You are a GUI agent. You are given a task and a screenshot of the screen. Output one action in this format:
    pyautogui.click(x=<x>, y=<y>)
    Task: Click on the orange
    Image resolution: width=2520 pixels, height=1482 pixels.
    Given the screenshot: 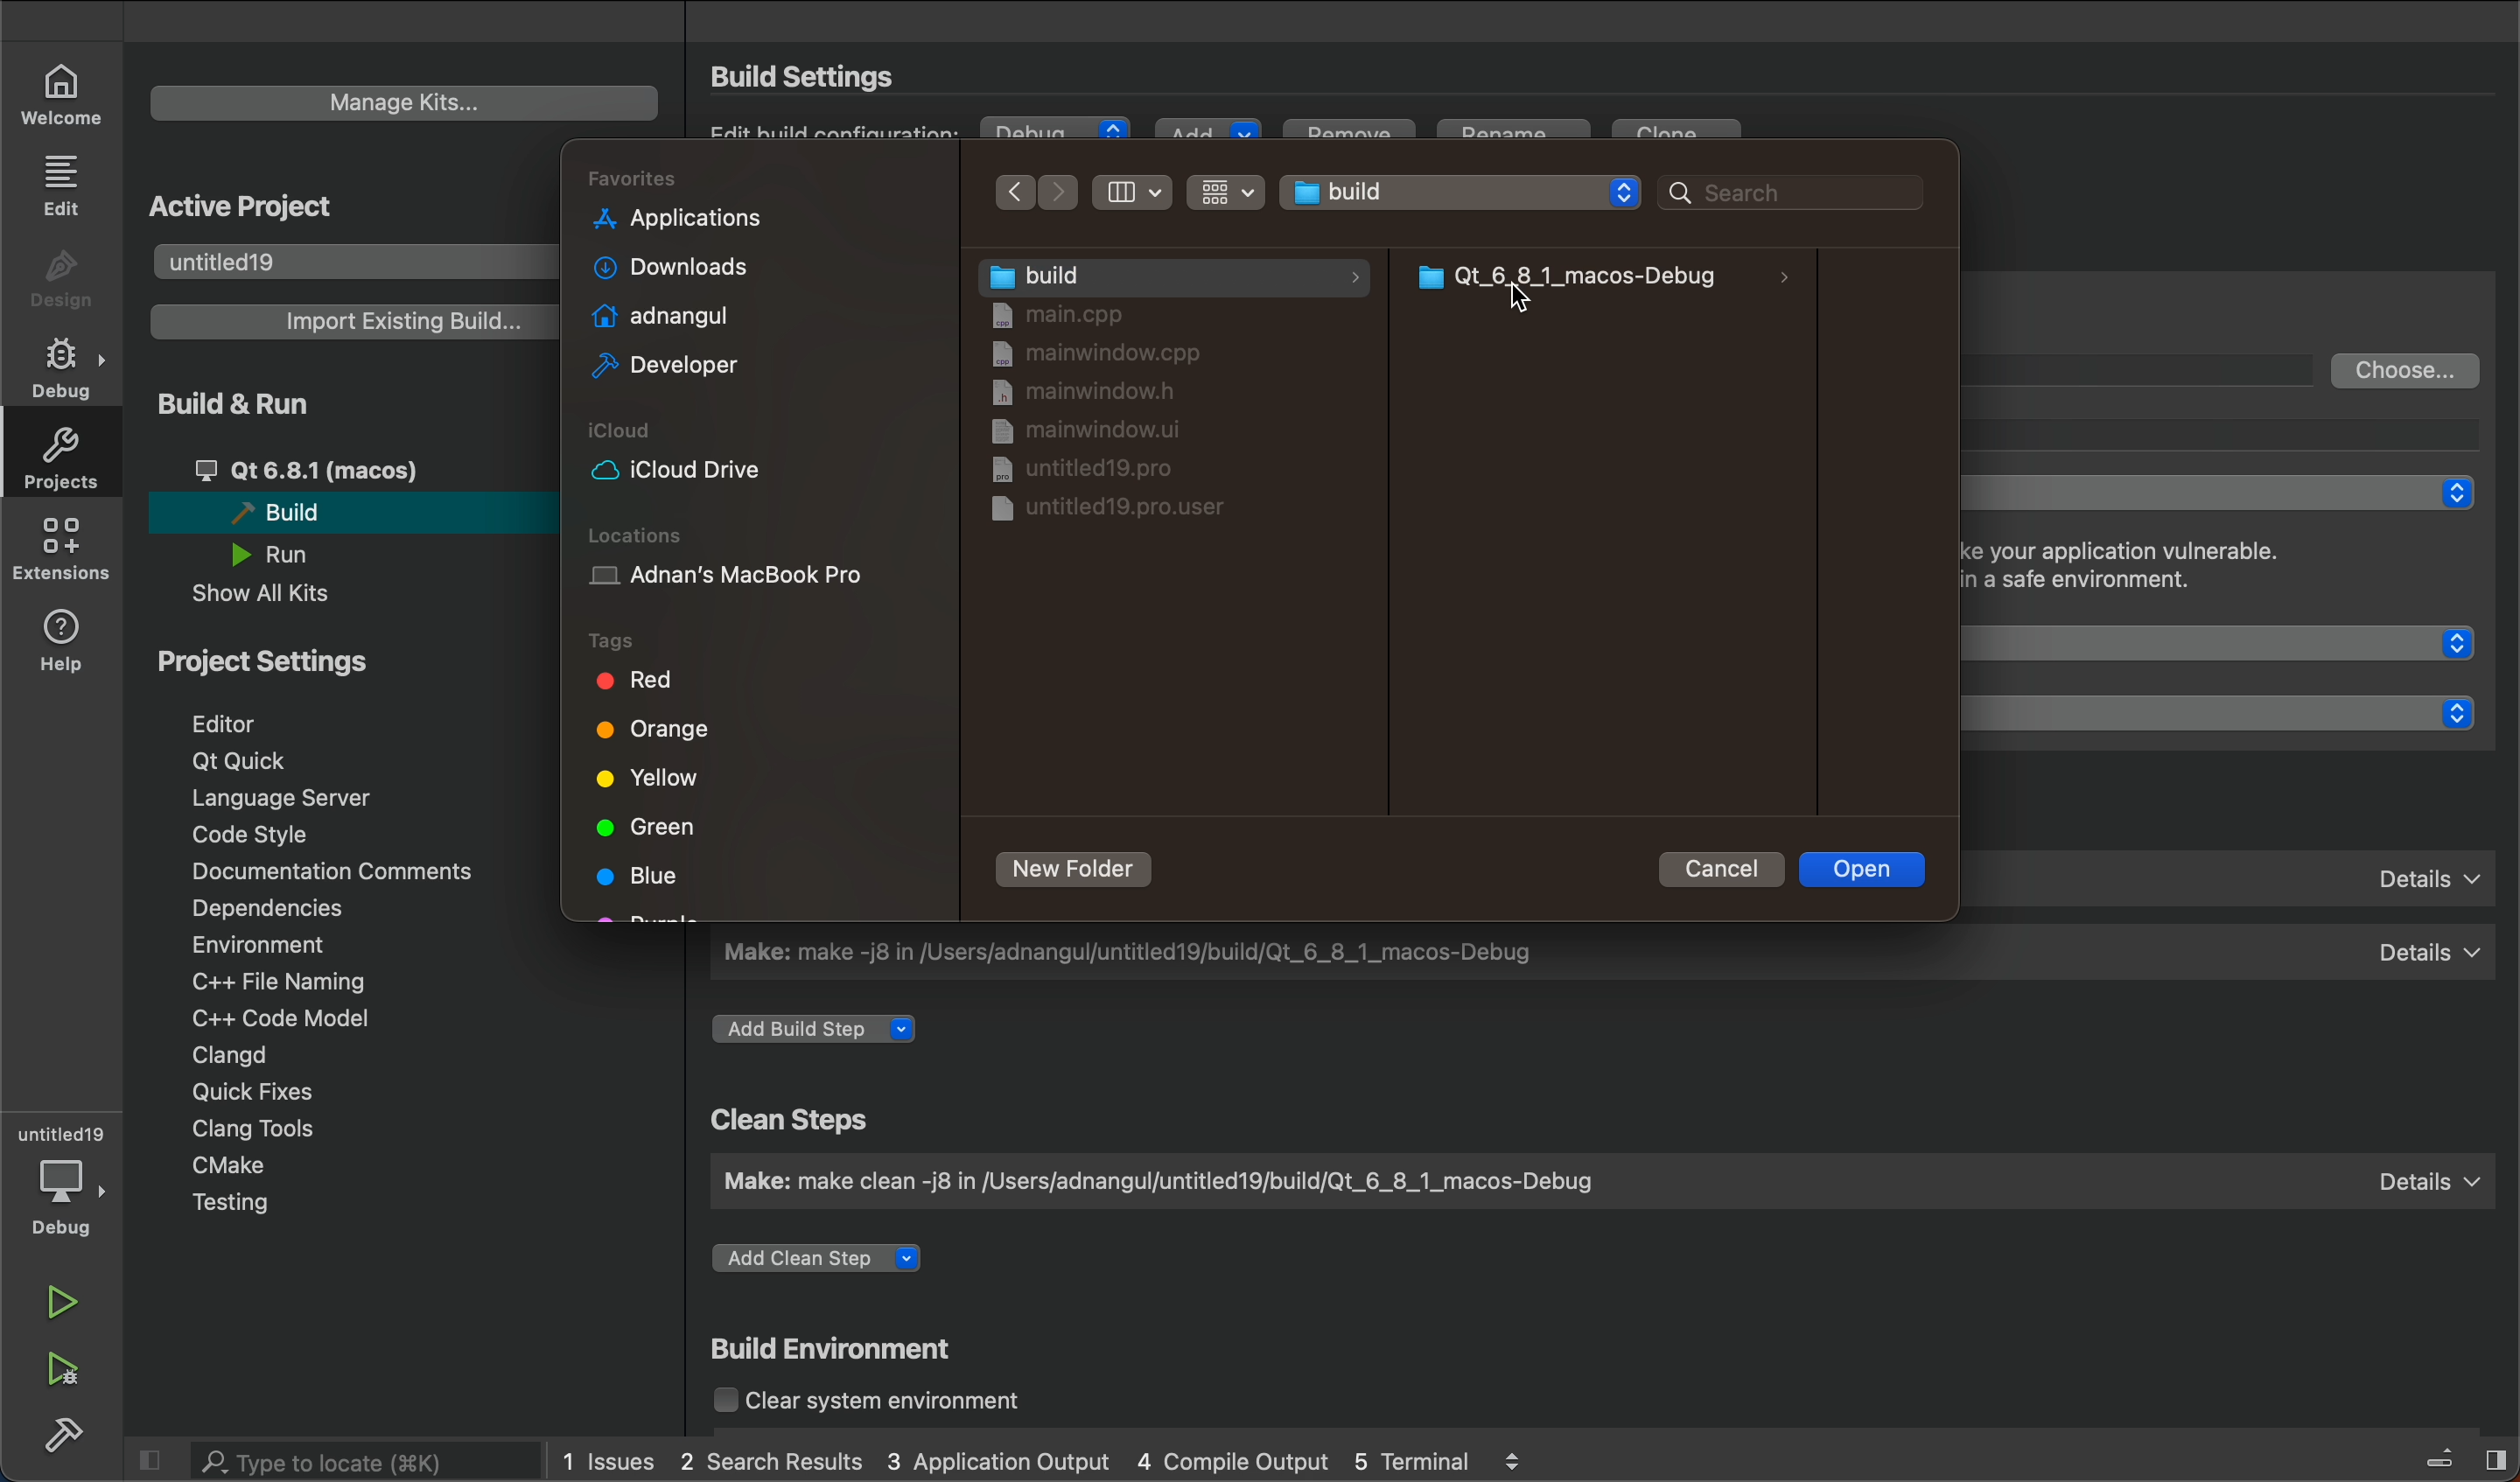 What is the action you would take?
    pyautogui.click(x=660, y=735)
    